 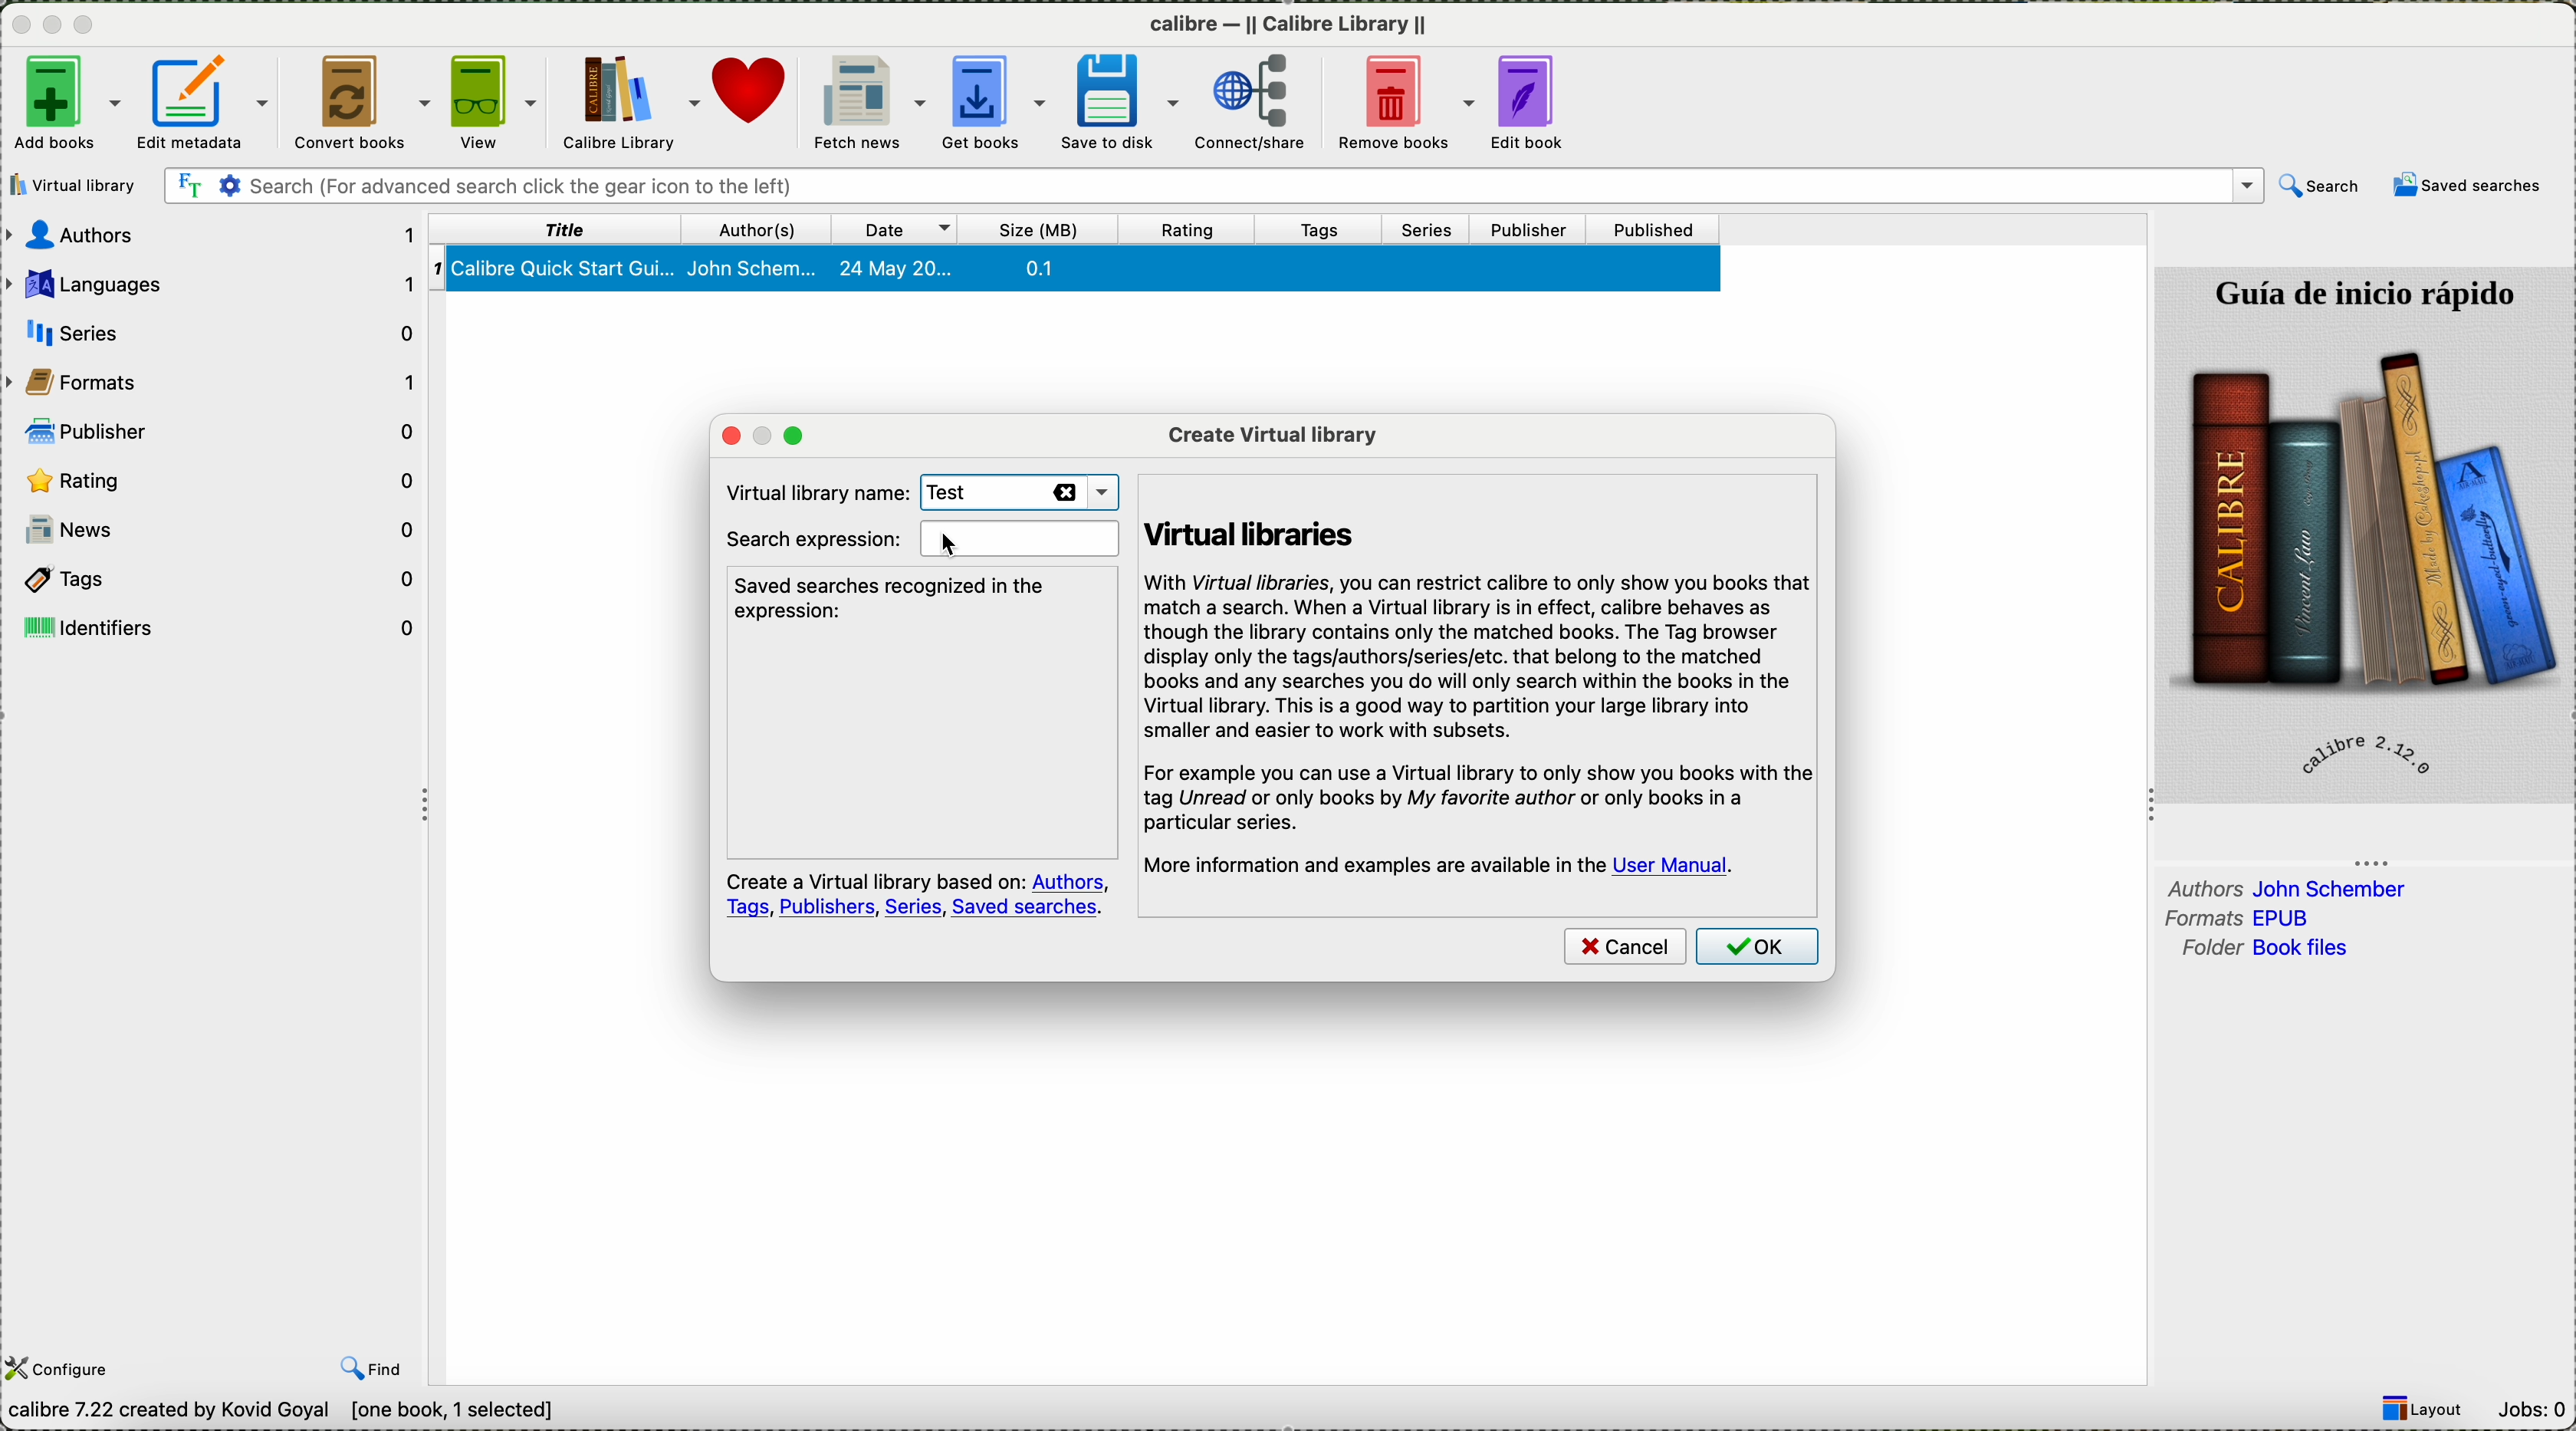 I want to click on search expression, so click(x=918, y=540).